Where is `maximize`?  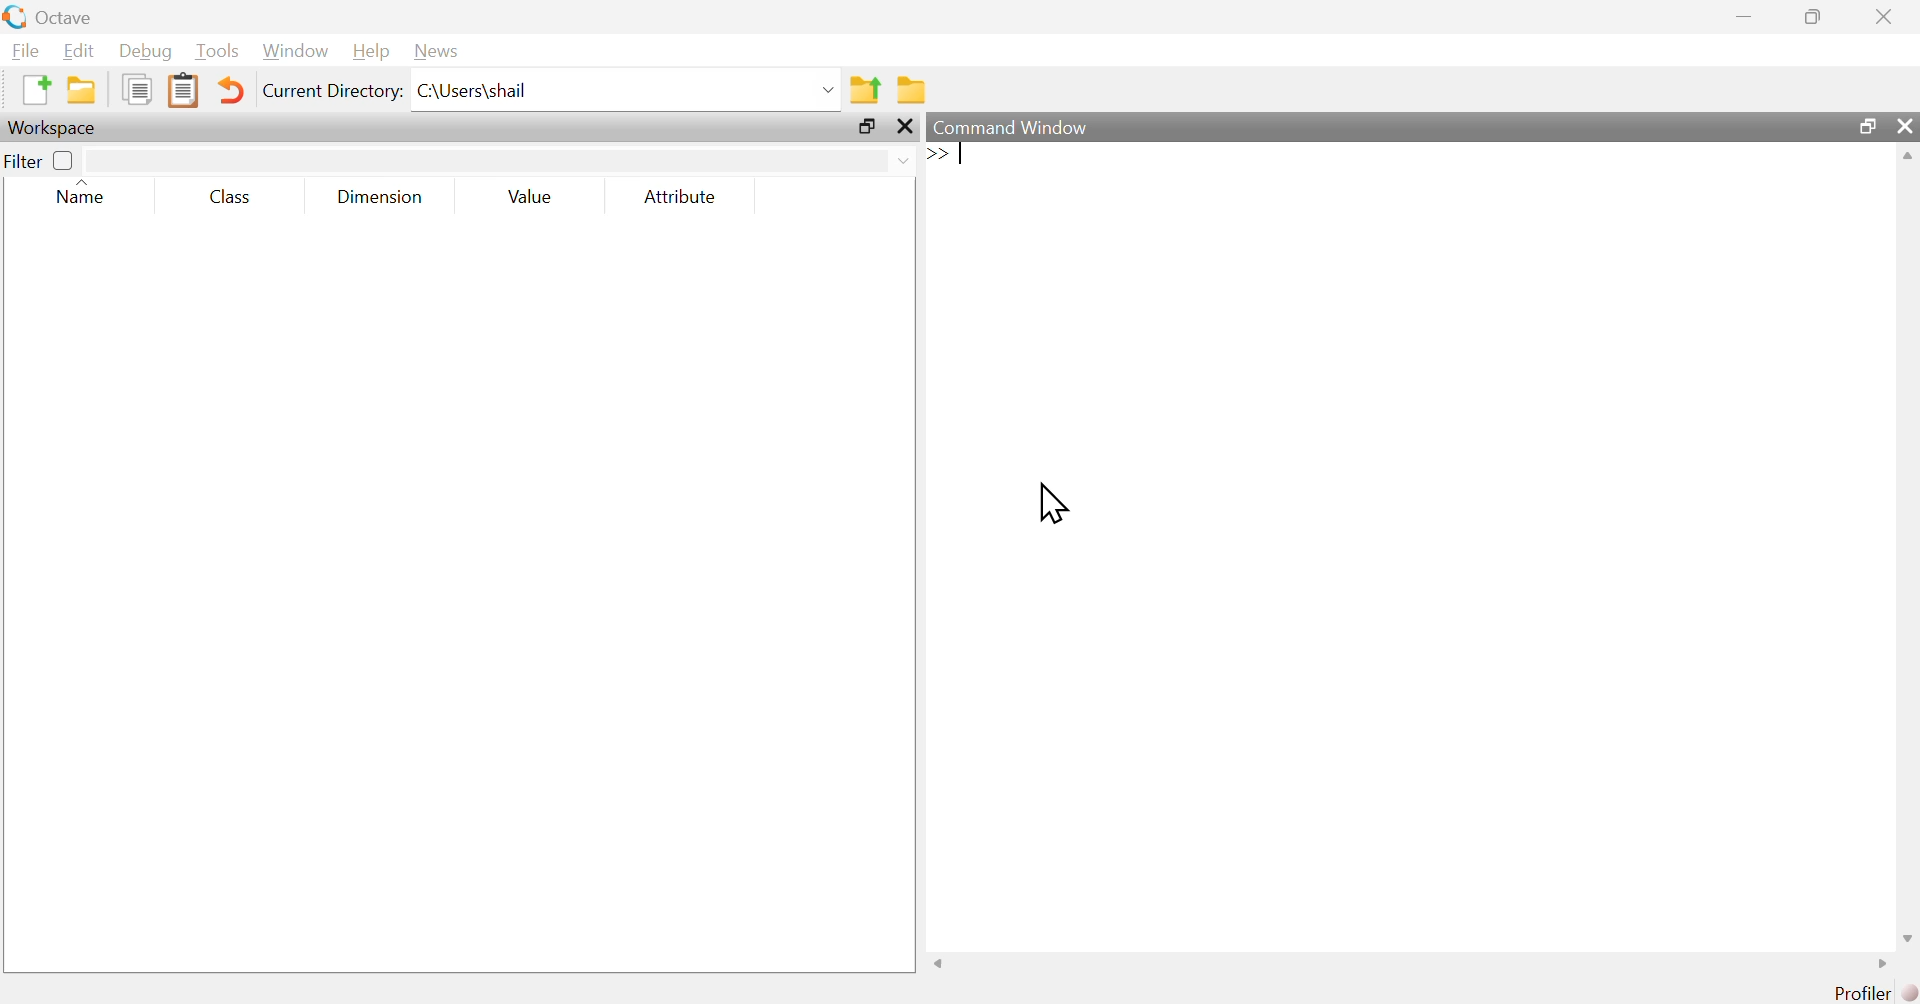 maximize is located at coordinates (1868, 127).